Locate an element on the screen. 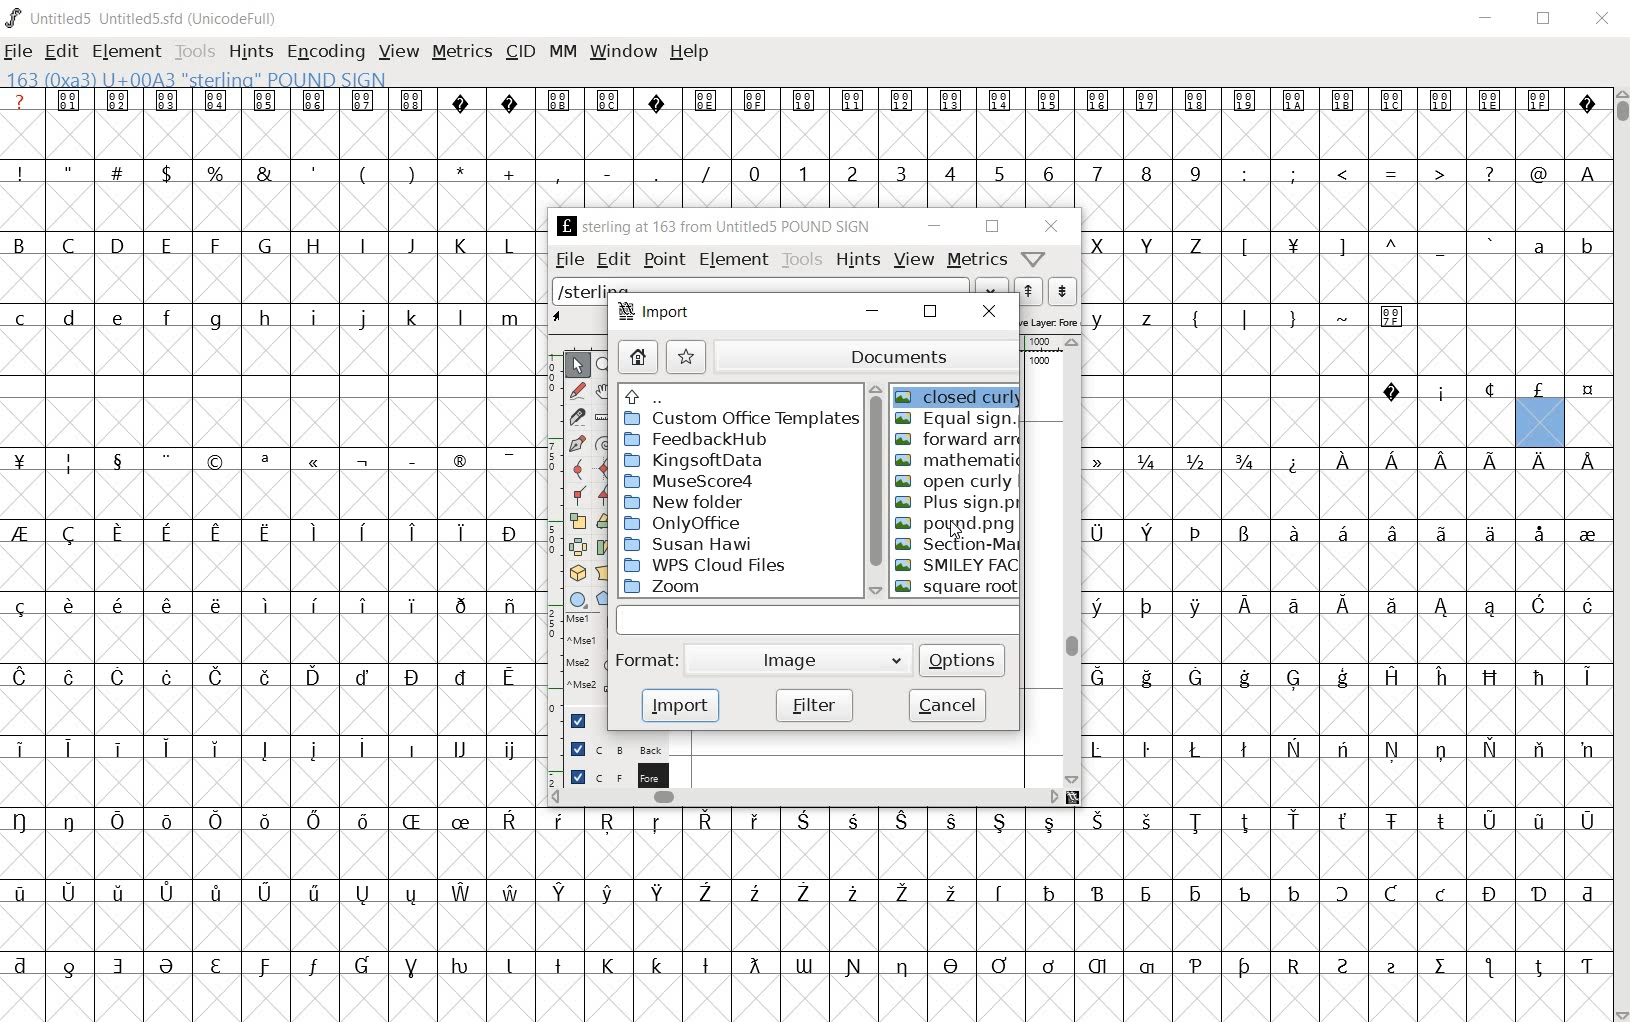  Symbol is located at coordinates (1196, 749).